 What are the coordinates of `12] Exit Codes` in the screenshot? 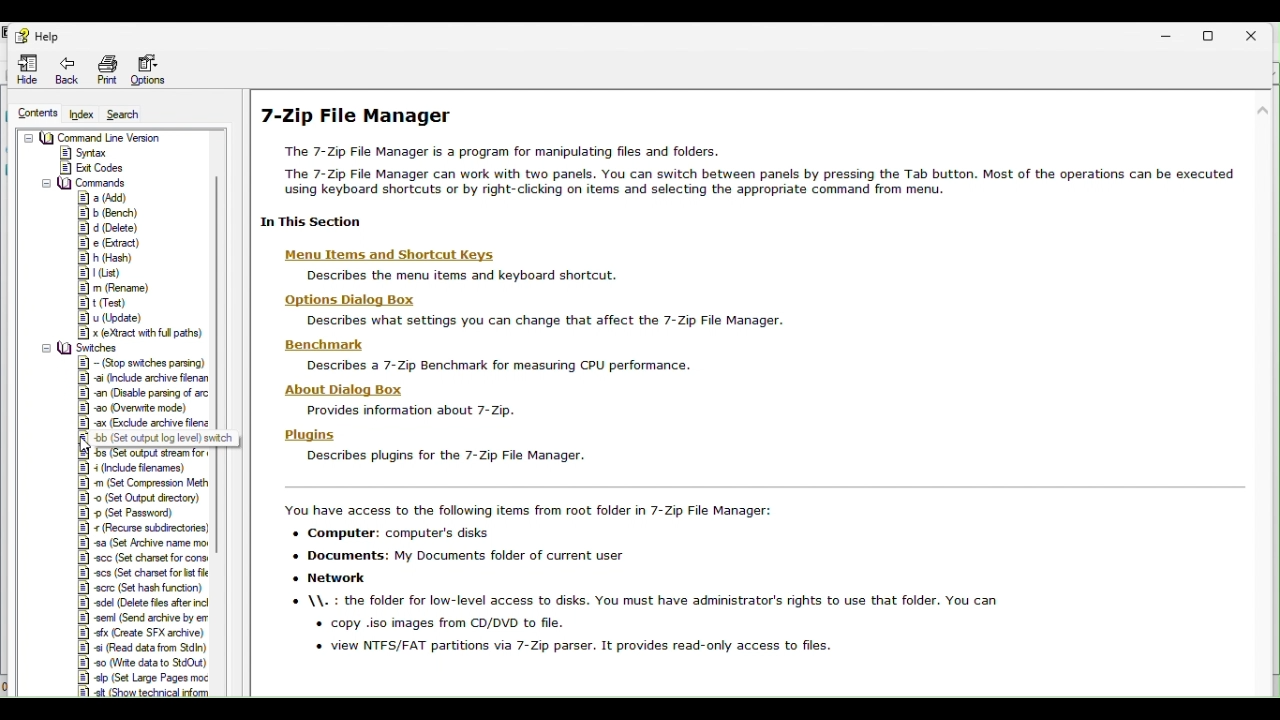 It's located at (93, 167).